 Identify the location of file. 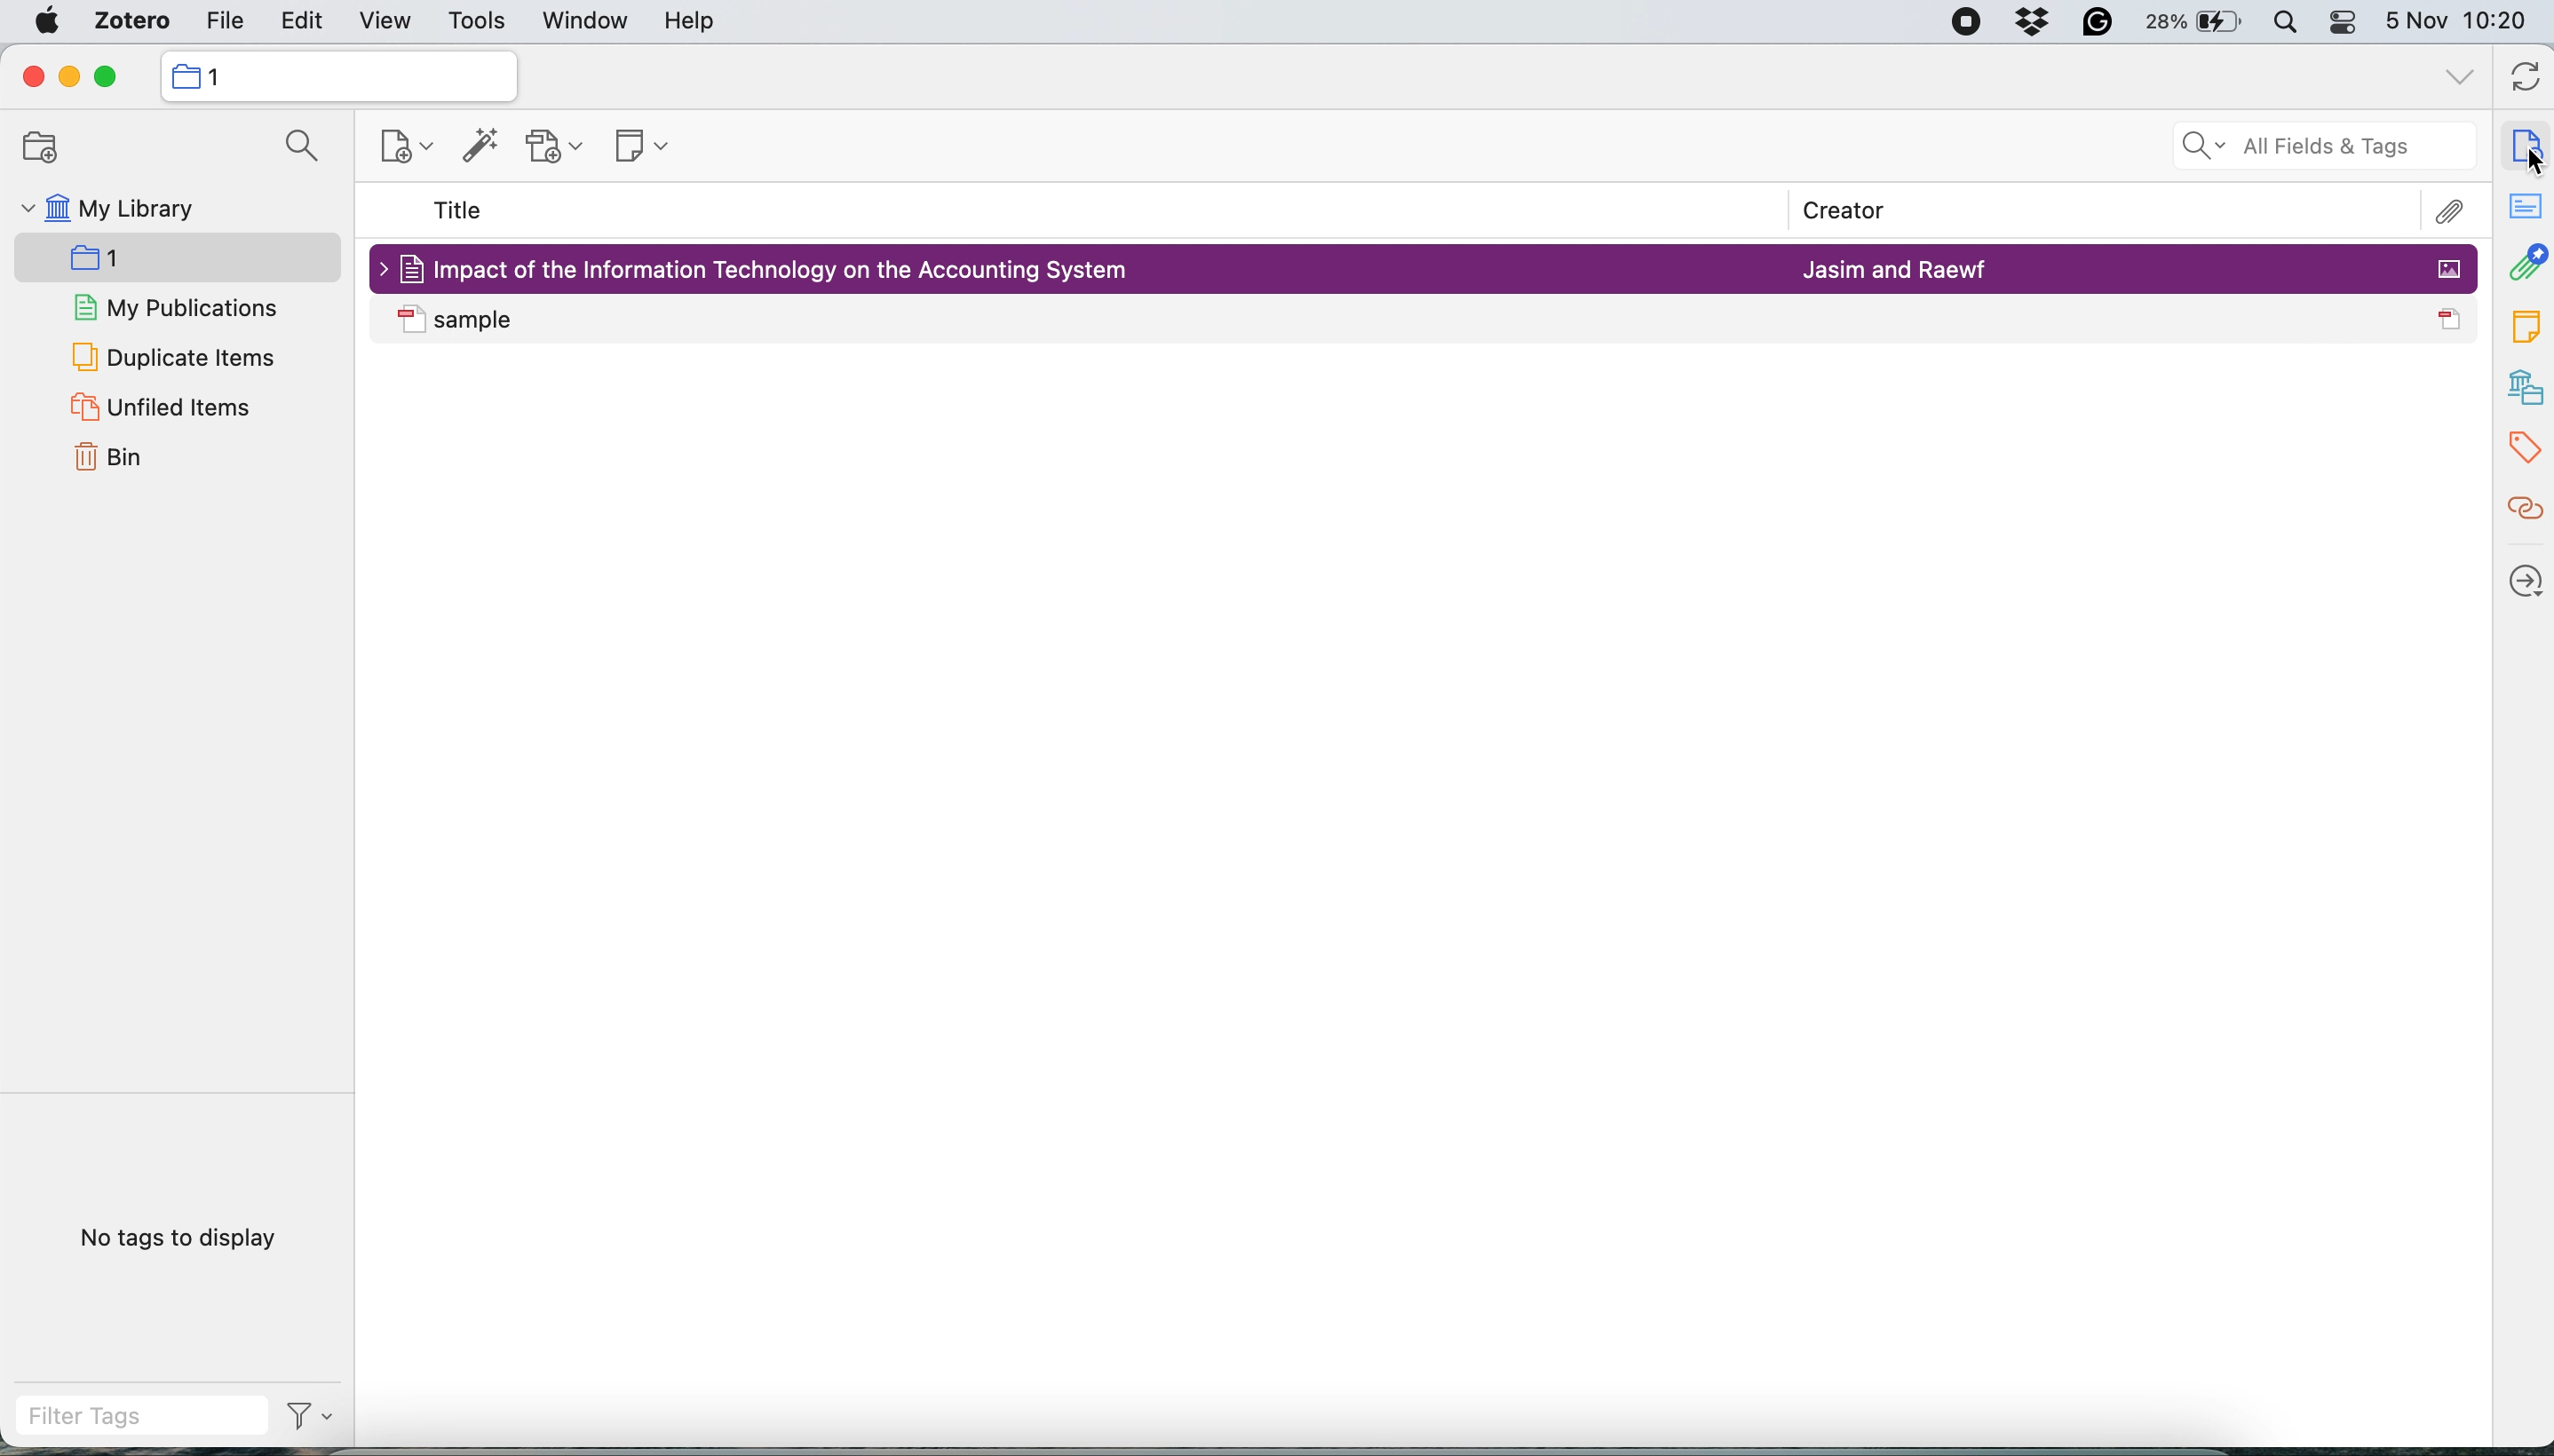
(224, 21).